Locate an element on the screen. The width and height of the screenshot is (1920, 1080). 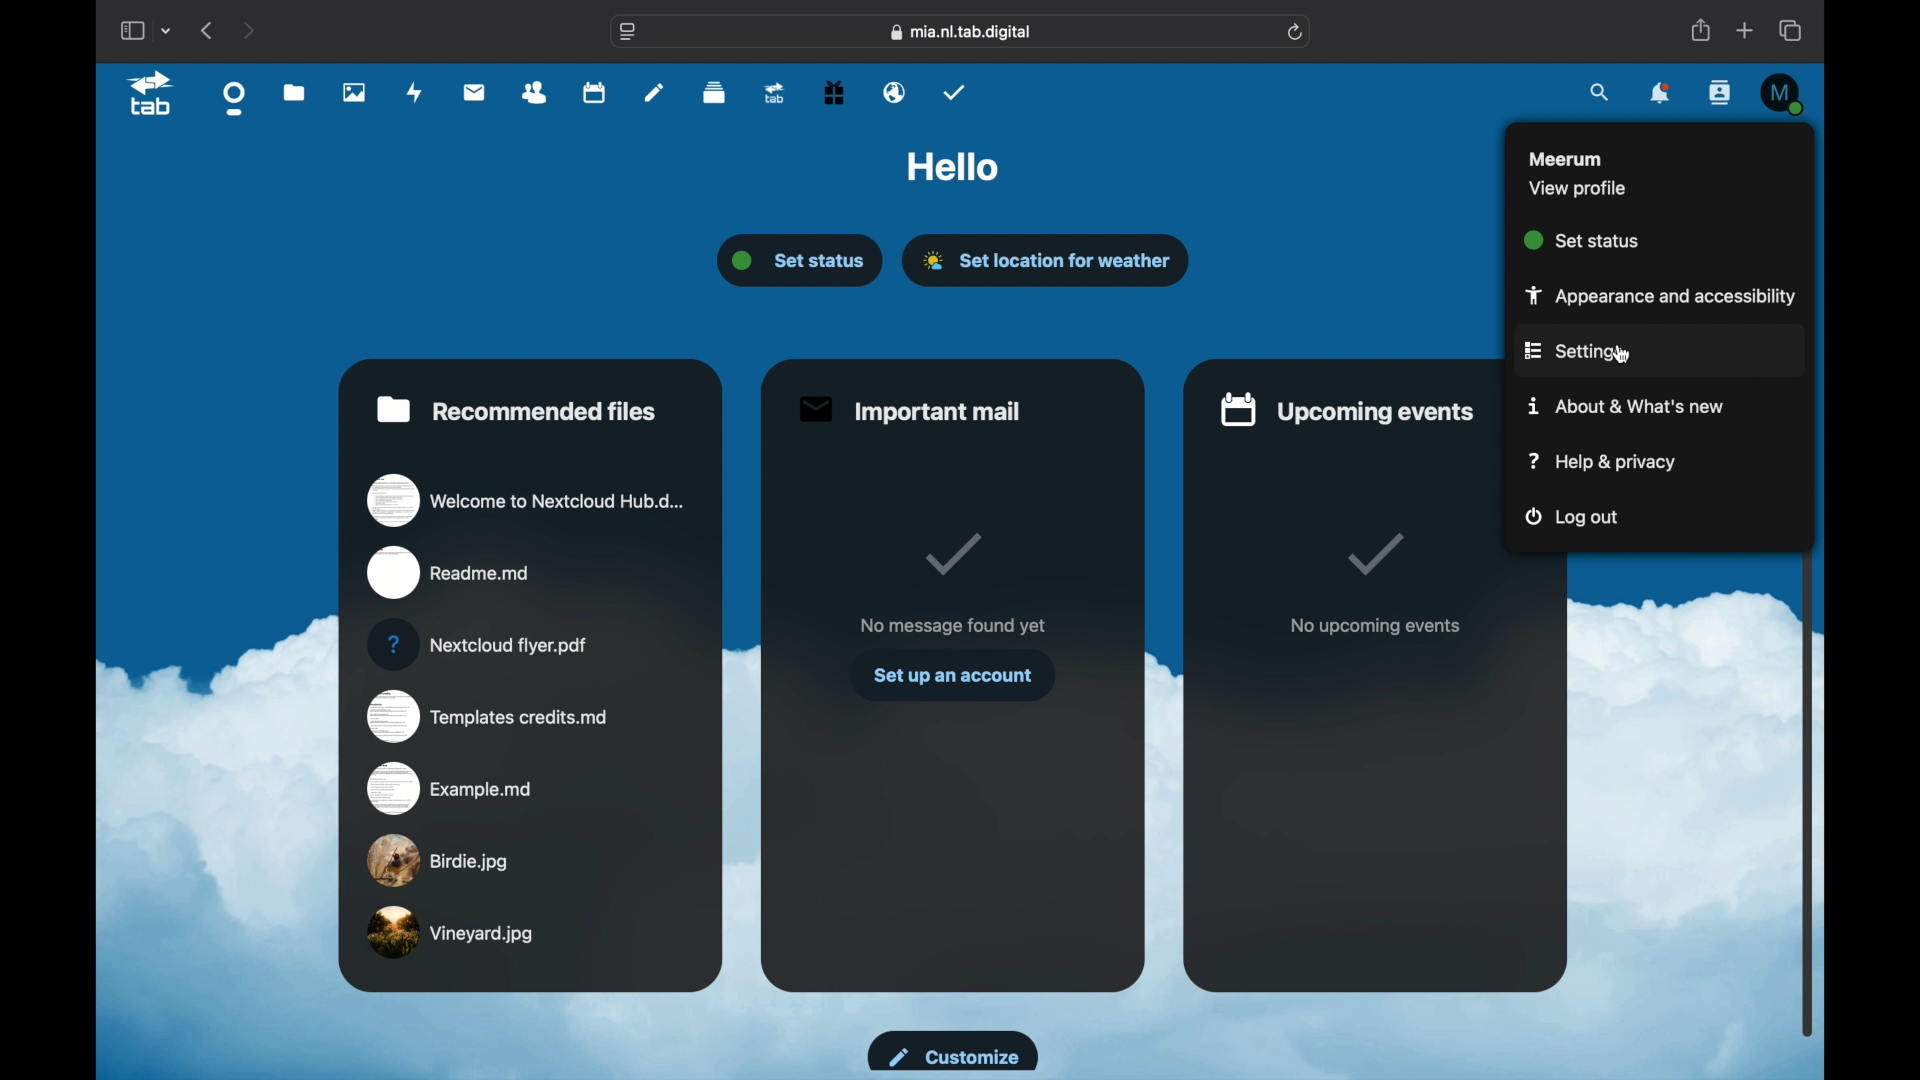
files is located at coordinates (295, 94).